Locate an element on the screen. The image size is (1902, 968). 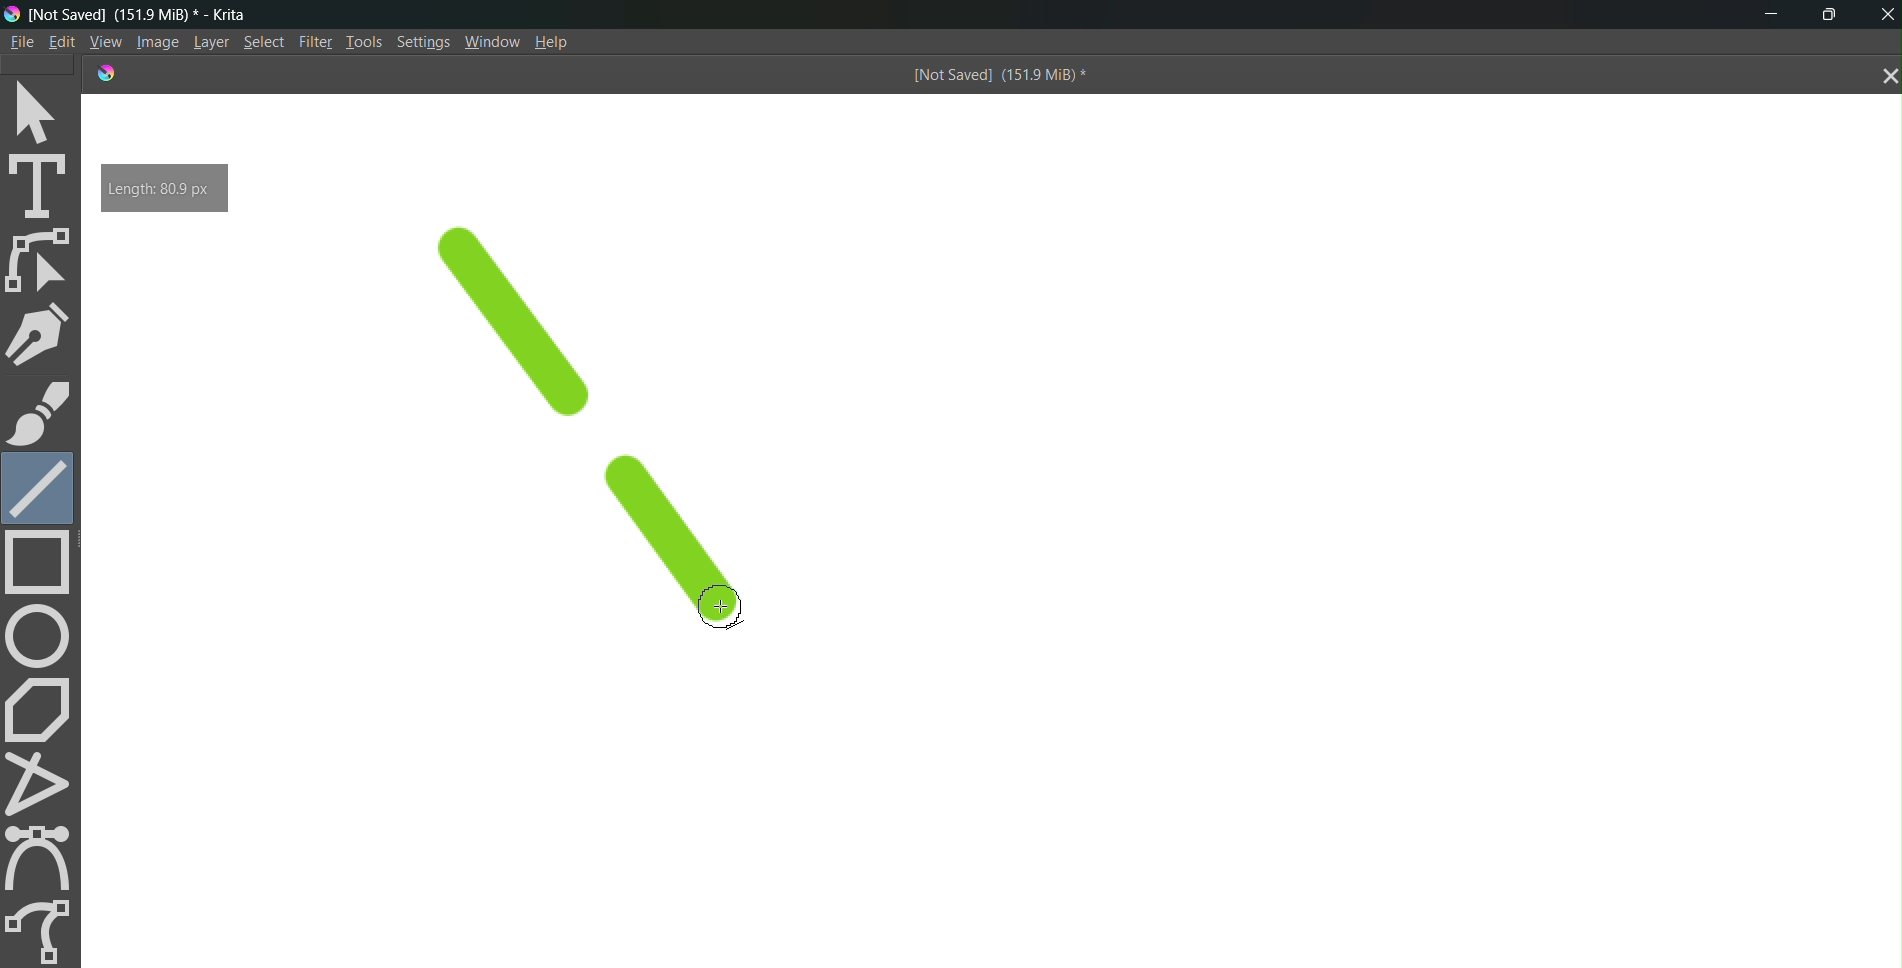
Edit is located at coordinates (62, 42).